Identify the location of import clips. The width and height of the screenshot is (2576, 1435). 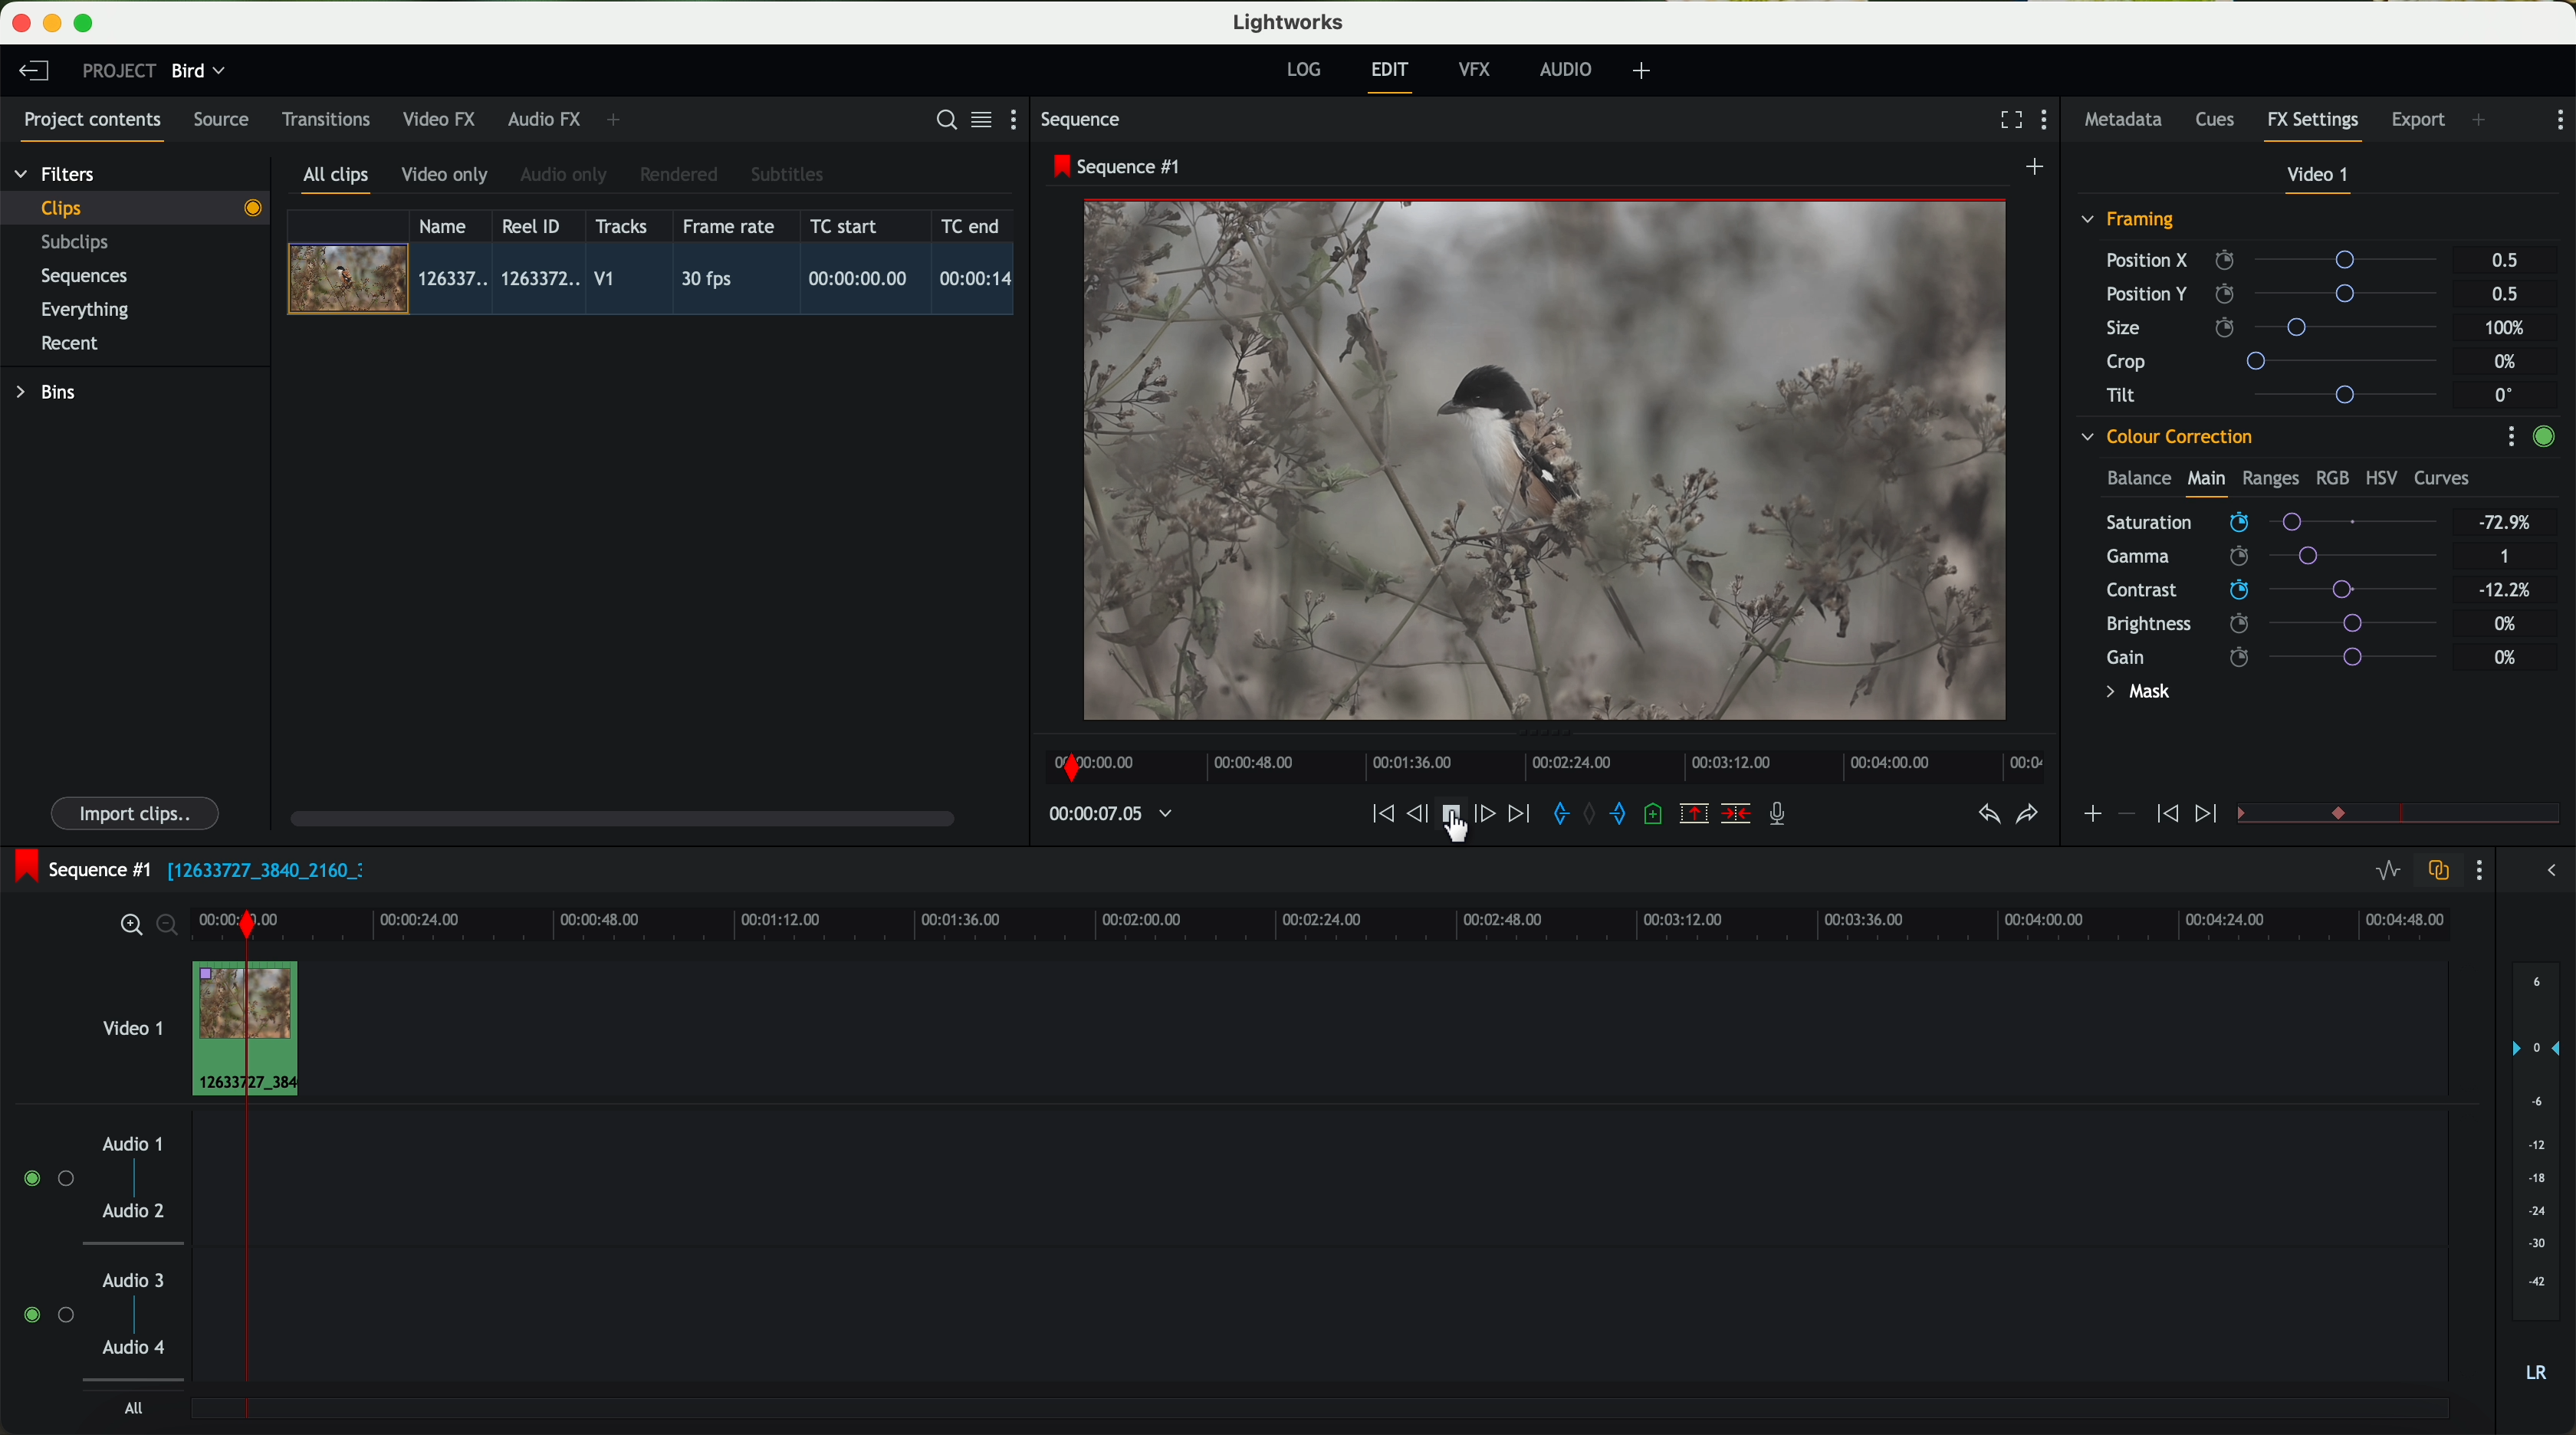
(138, 812).